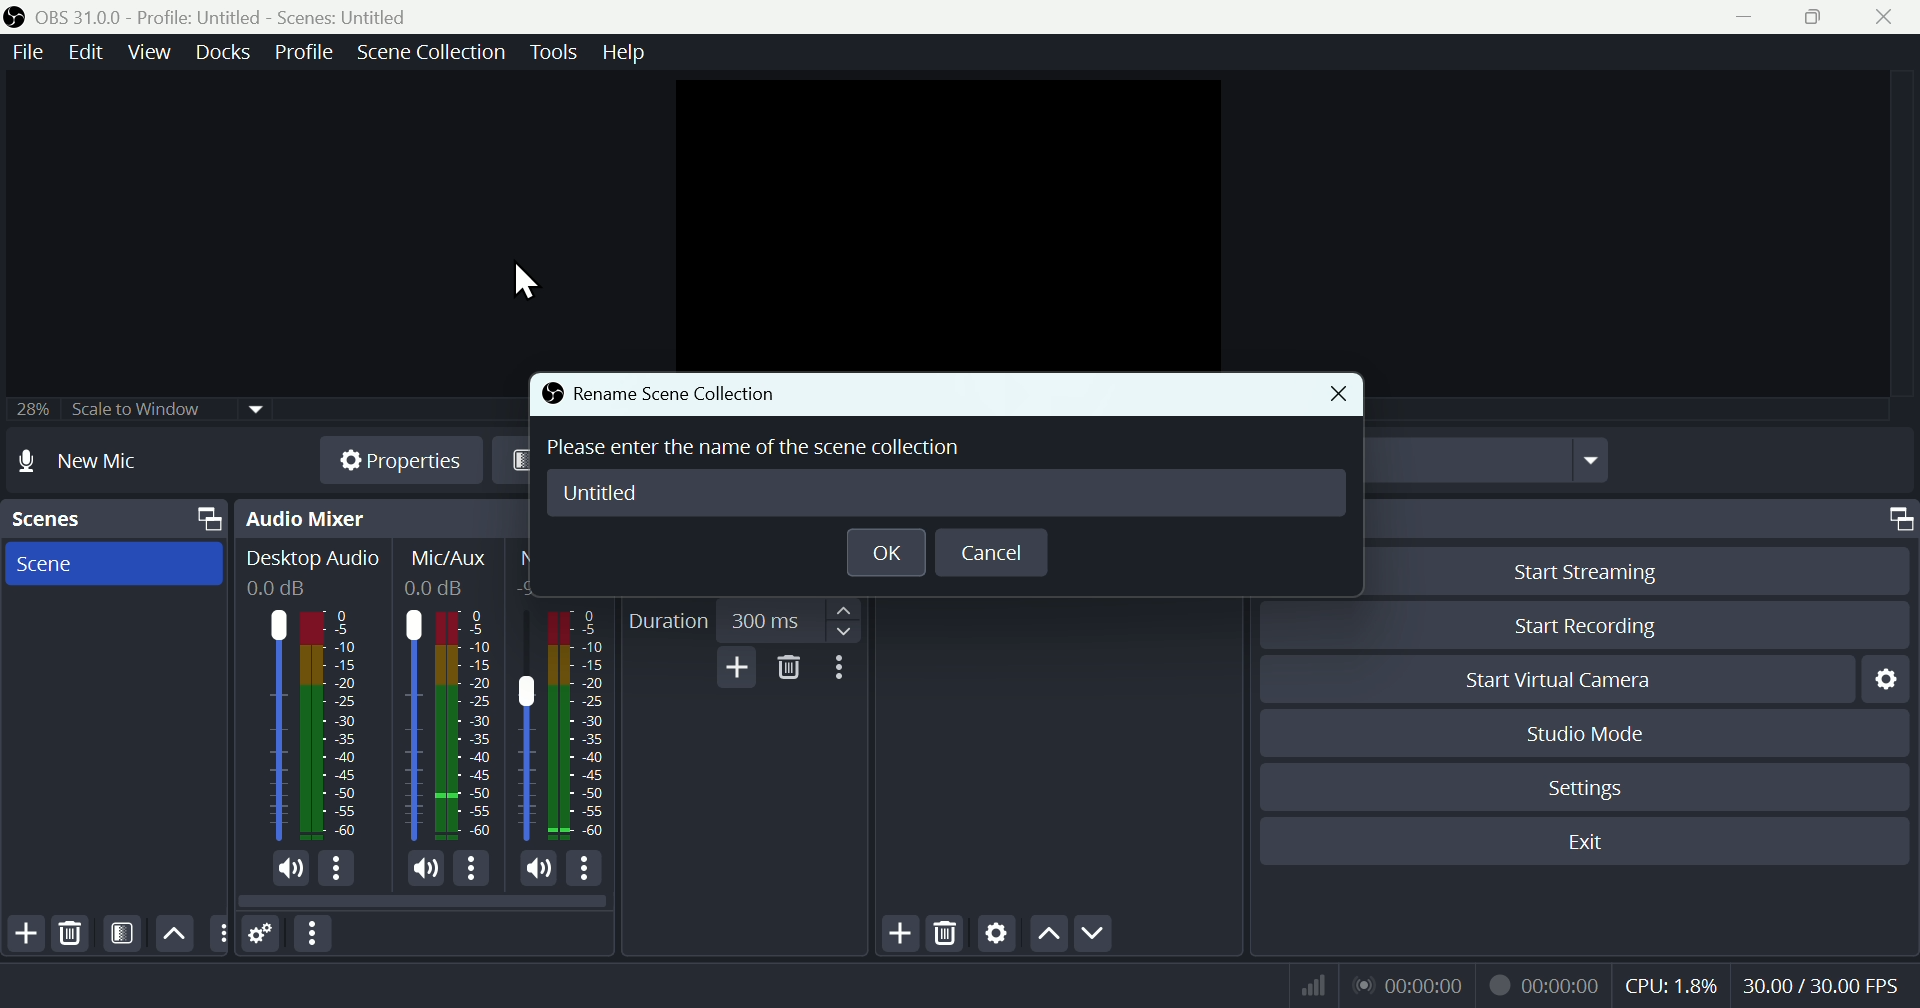 The height and width of the screenshot is (1008, 1920). What do you see at coordinates (1674, 986) in the screenshot?
I see `CPU Usage` at bounding box center [1674, 986].